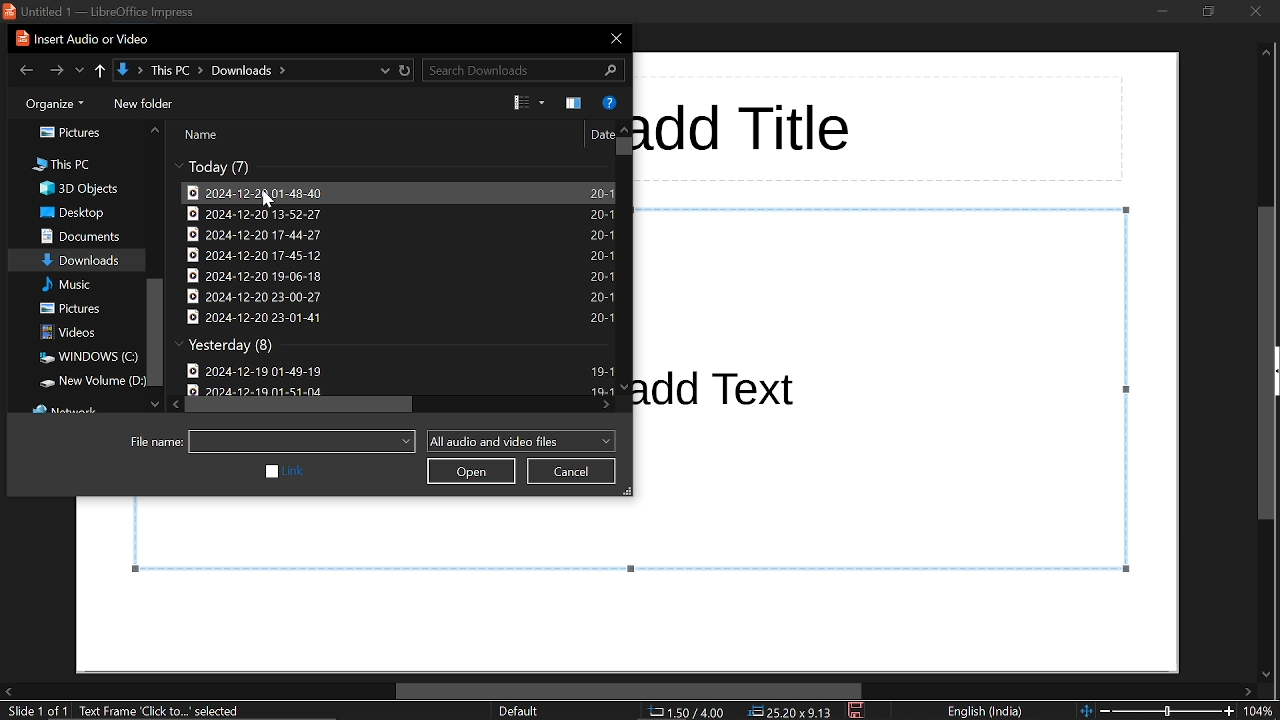 This screenshot has height=720, width=1280. Describe the element at coordinates (611, 101) in the screenshot. I see `help` at that location.